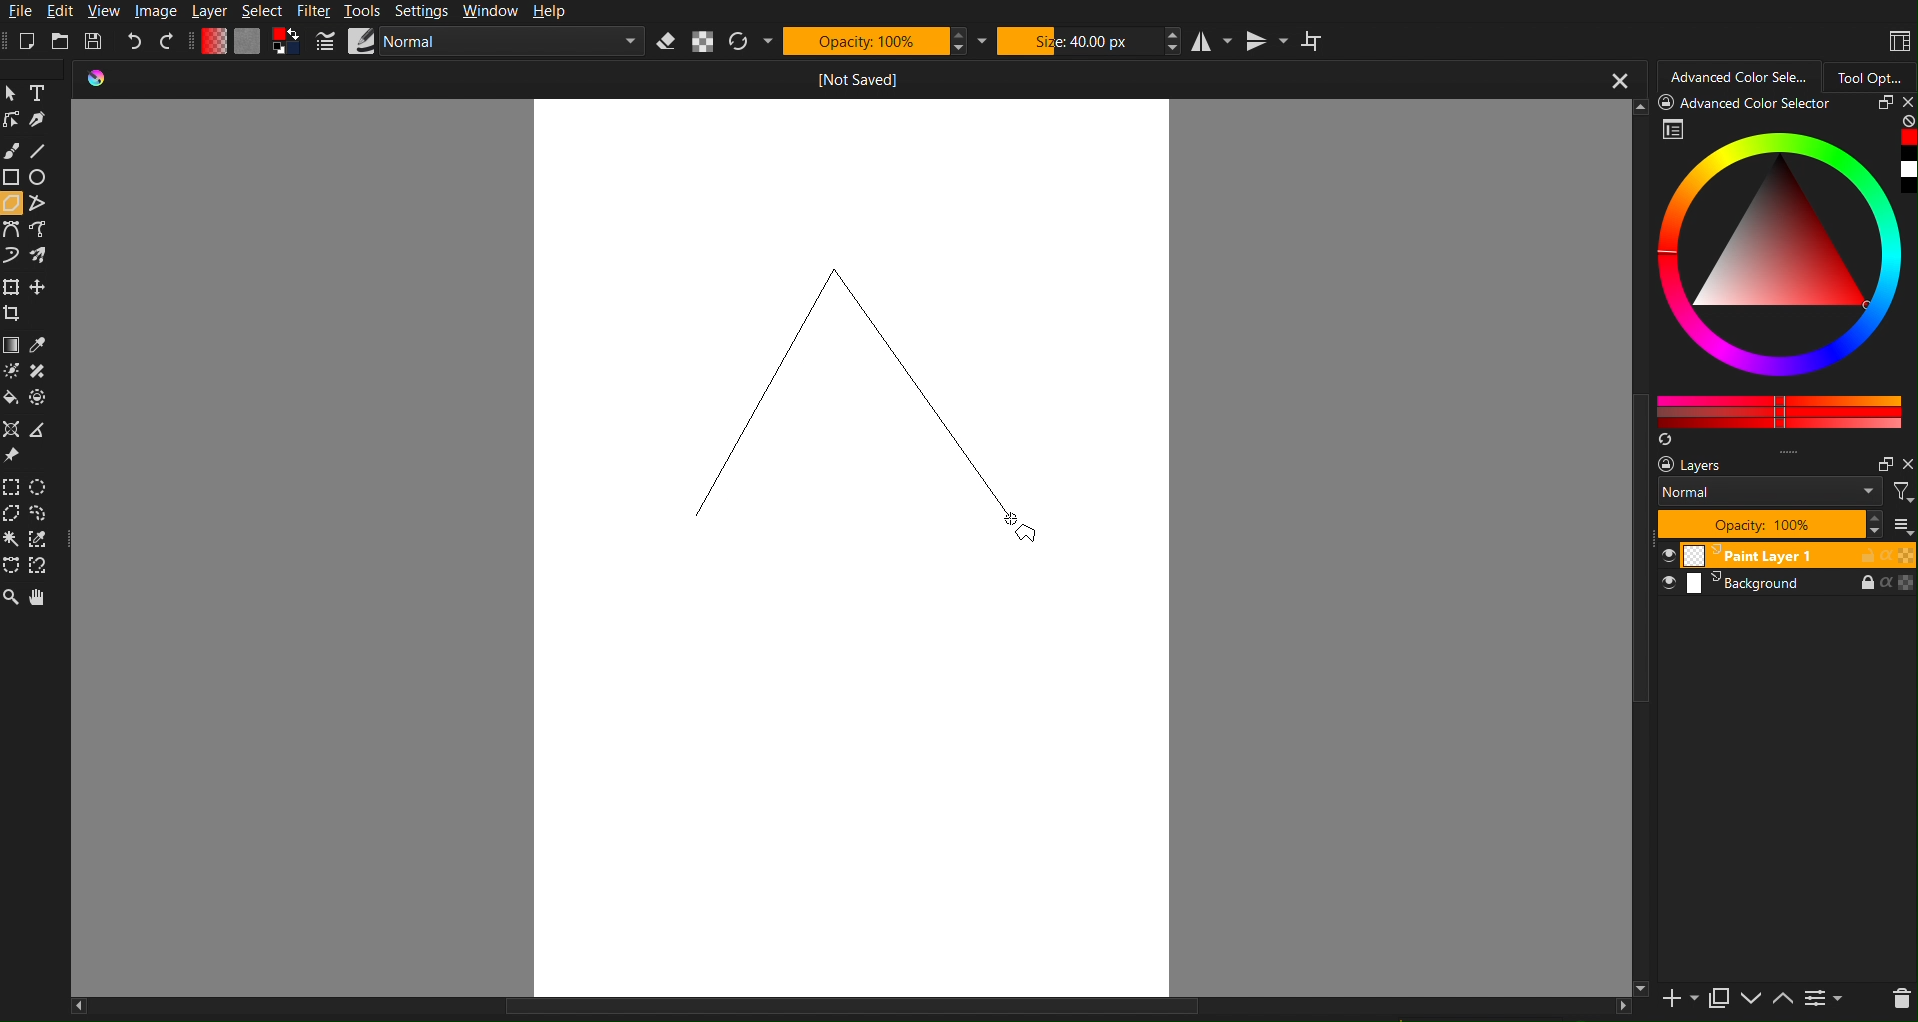  What do you see at coordinates (864, 42) in the screenshot?
I see `Opacity: 100%` at bounding box center [864, 42].